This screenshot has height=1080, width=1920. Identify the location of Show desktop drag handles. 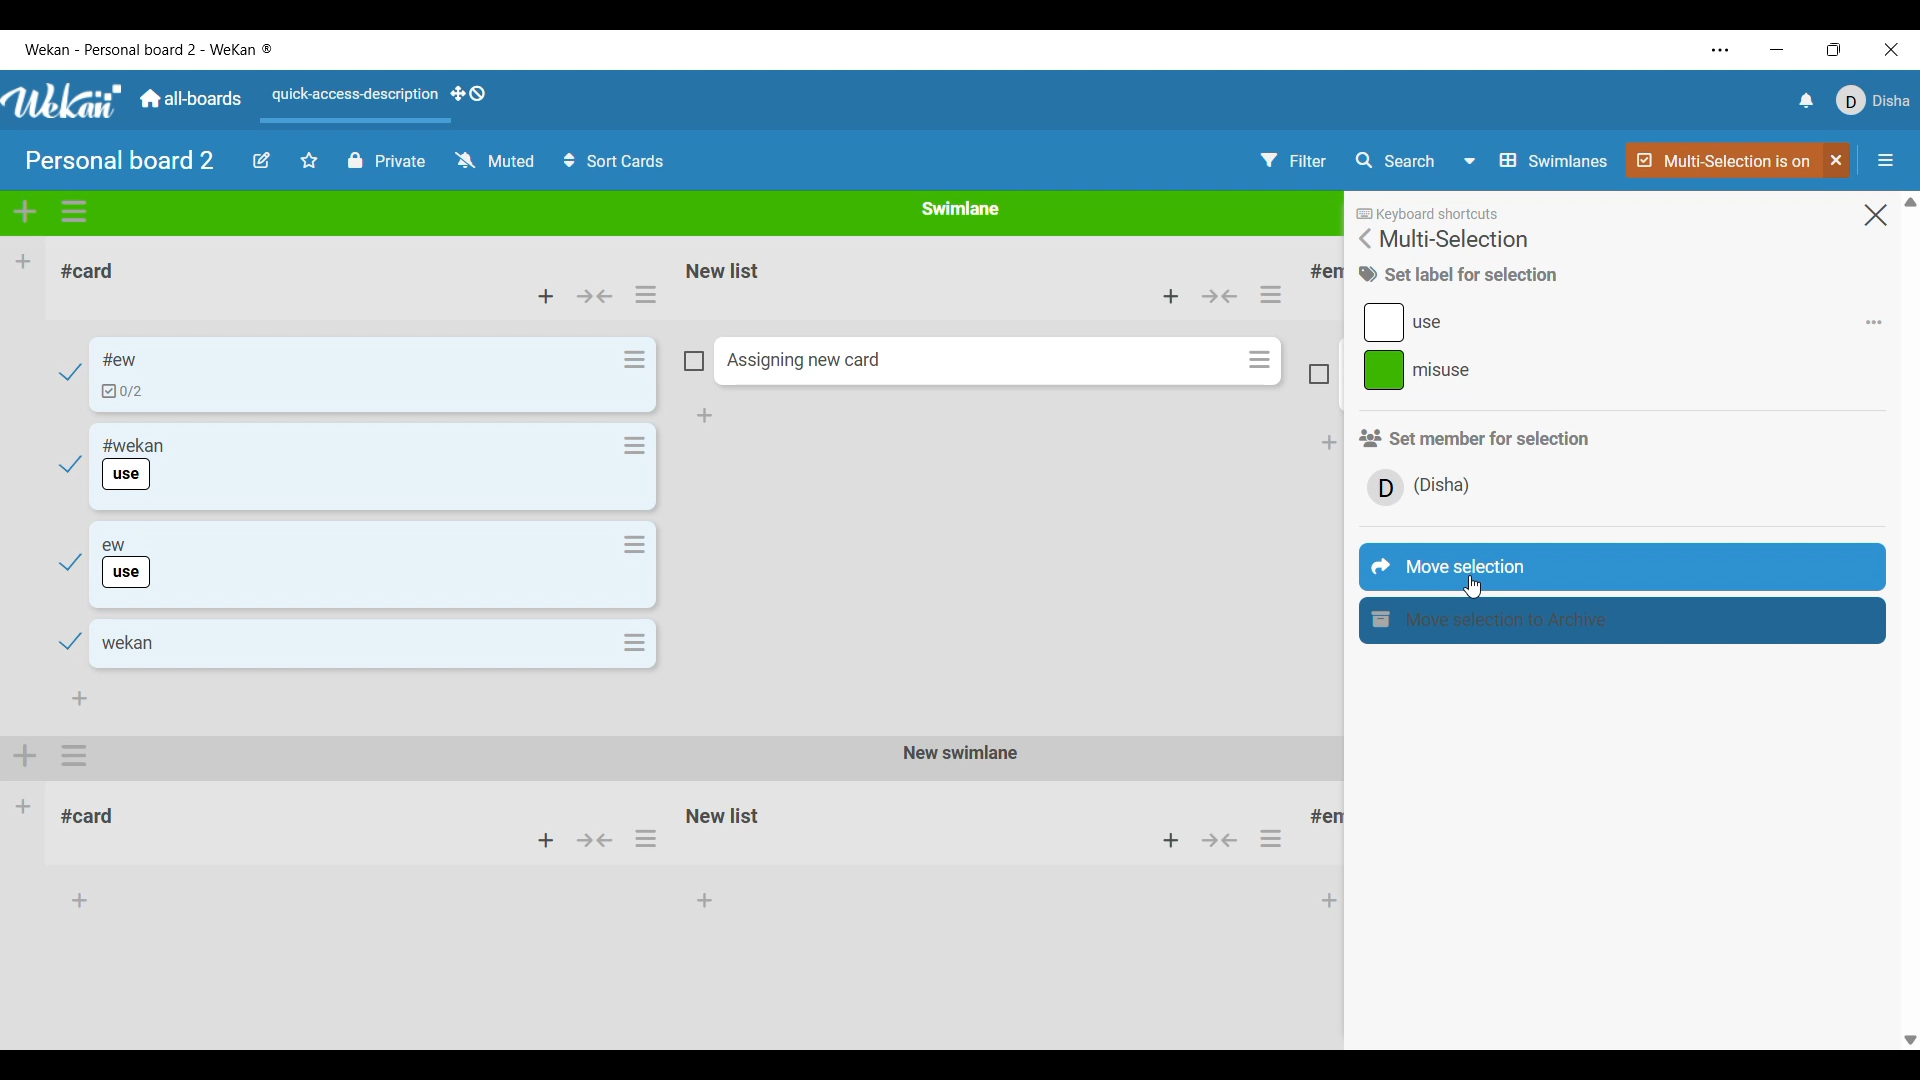
(468, 94).